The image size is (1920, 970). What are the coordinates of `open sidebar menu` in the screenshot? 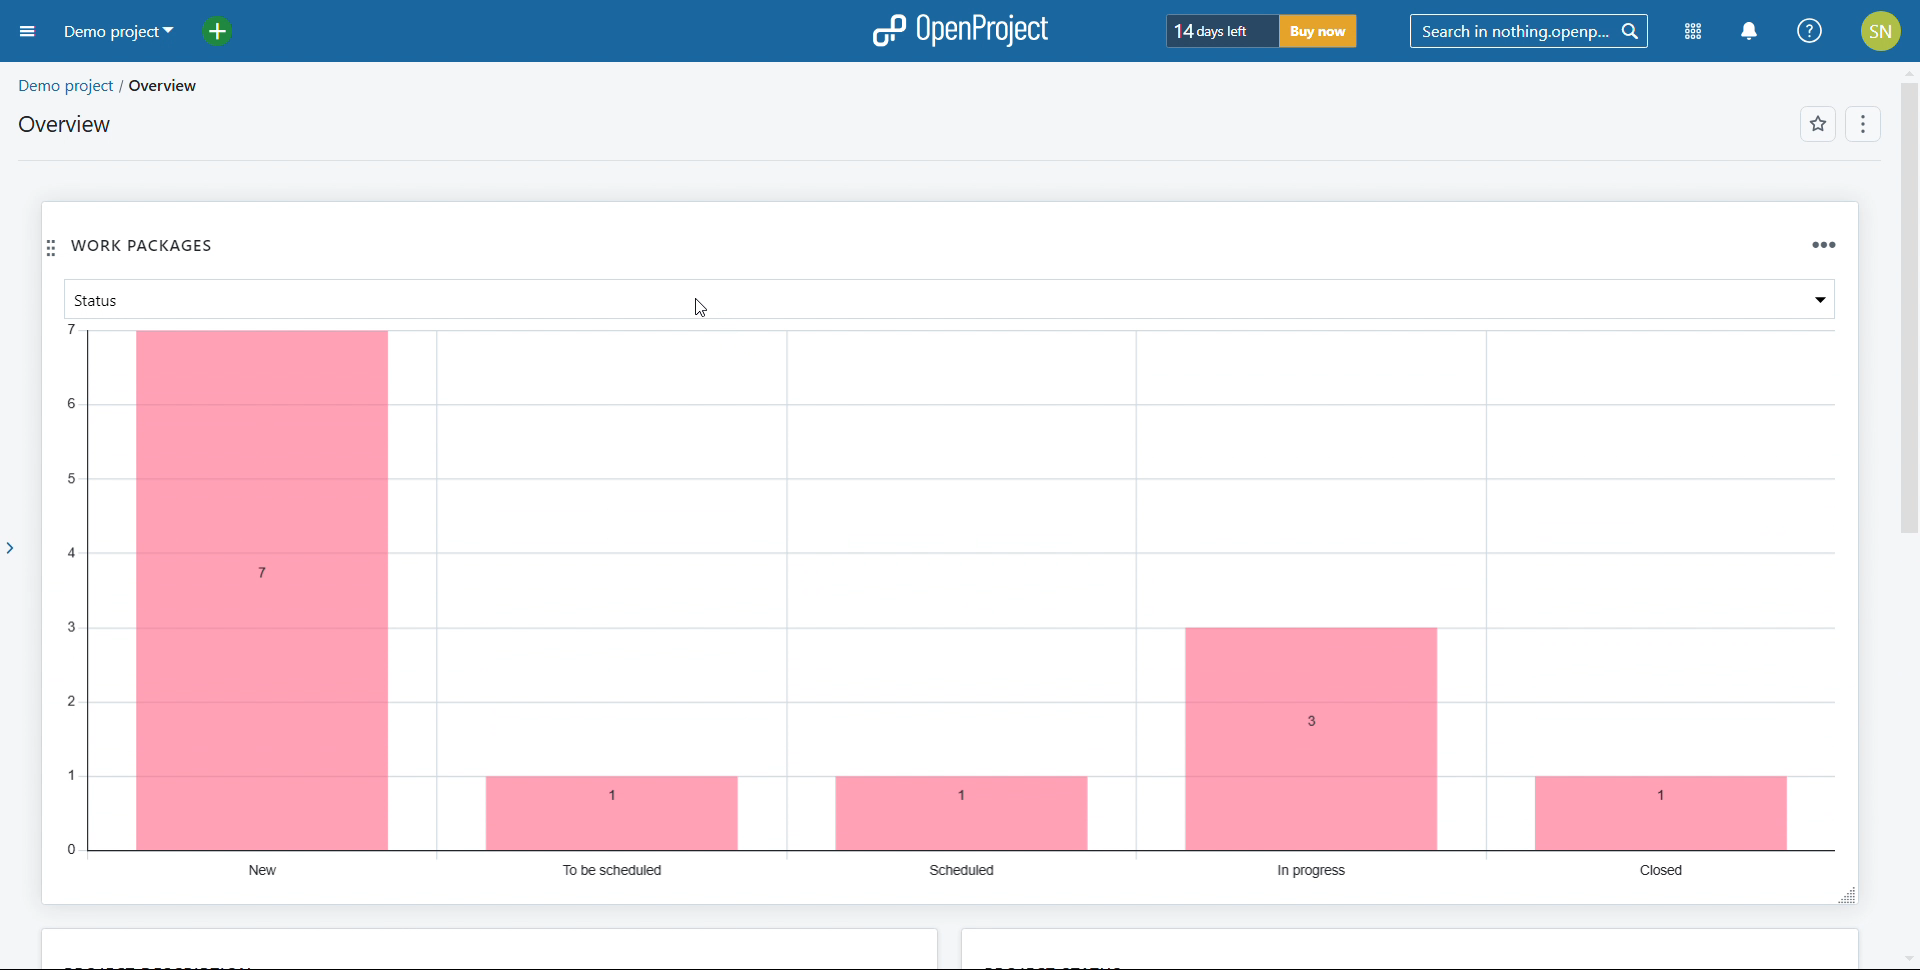 It's located at (27, 32).